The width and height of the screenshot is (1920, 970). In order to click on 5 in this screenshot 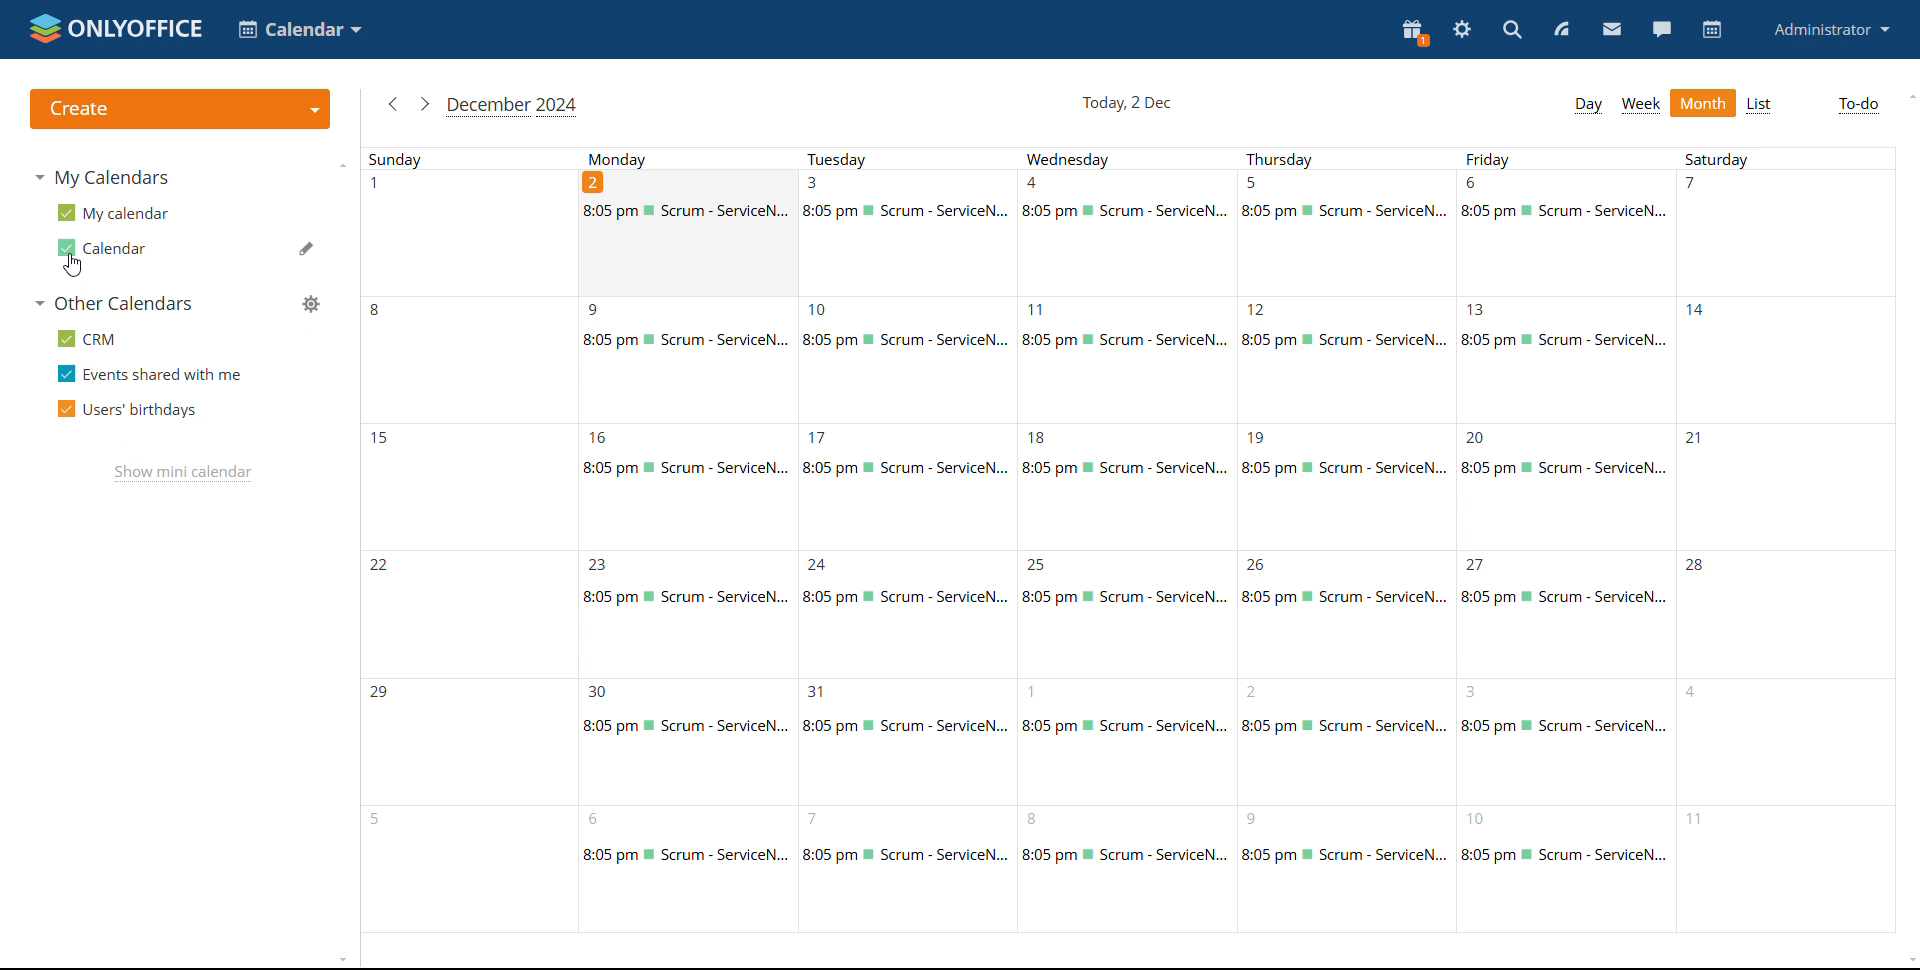, I will do `click(466, 869)`.